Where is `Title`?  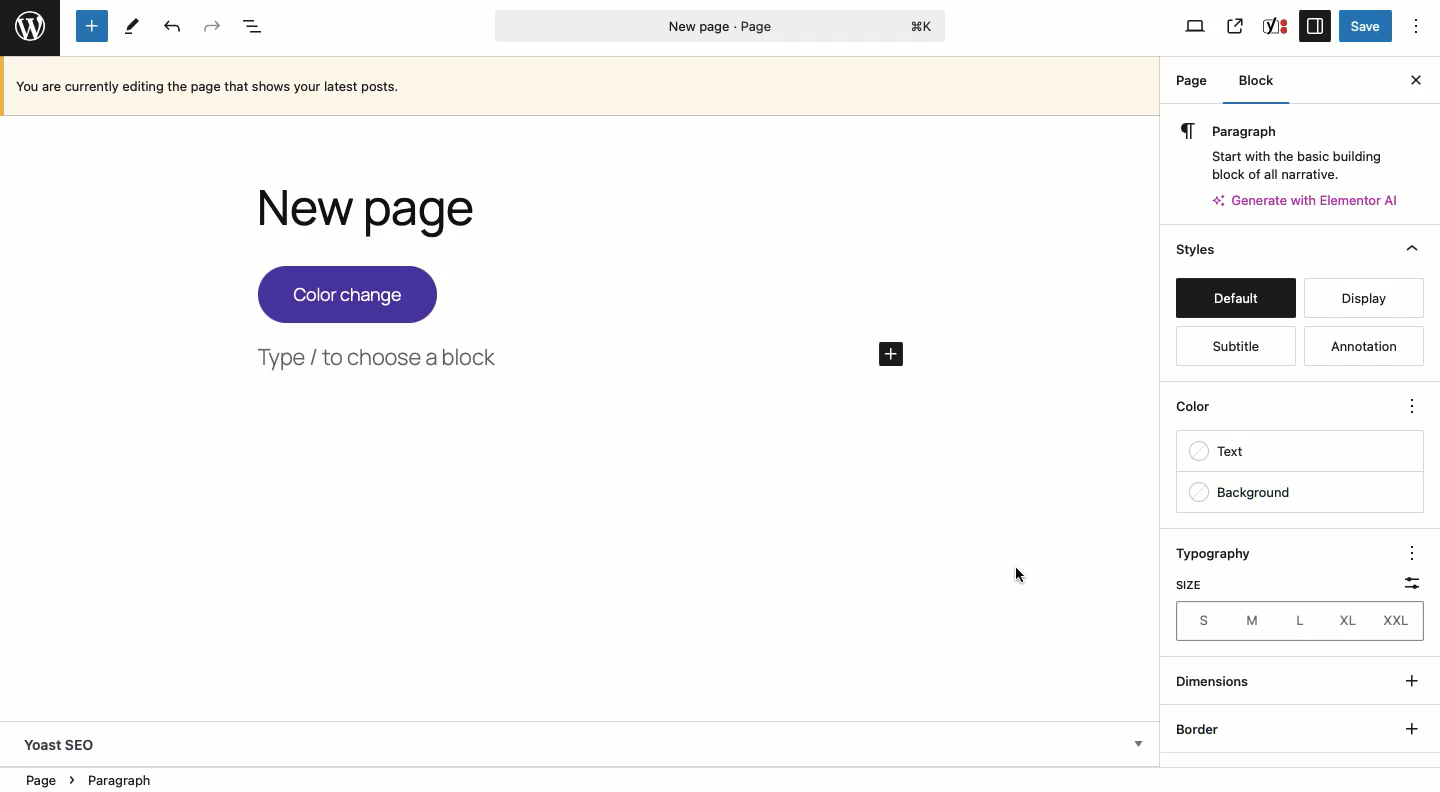 Title is located at coordinates (395, 212).